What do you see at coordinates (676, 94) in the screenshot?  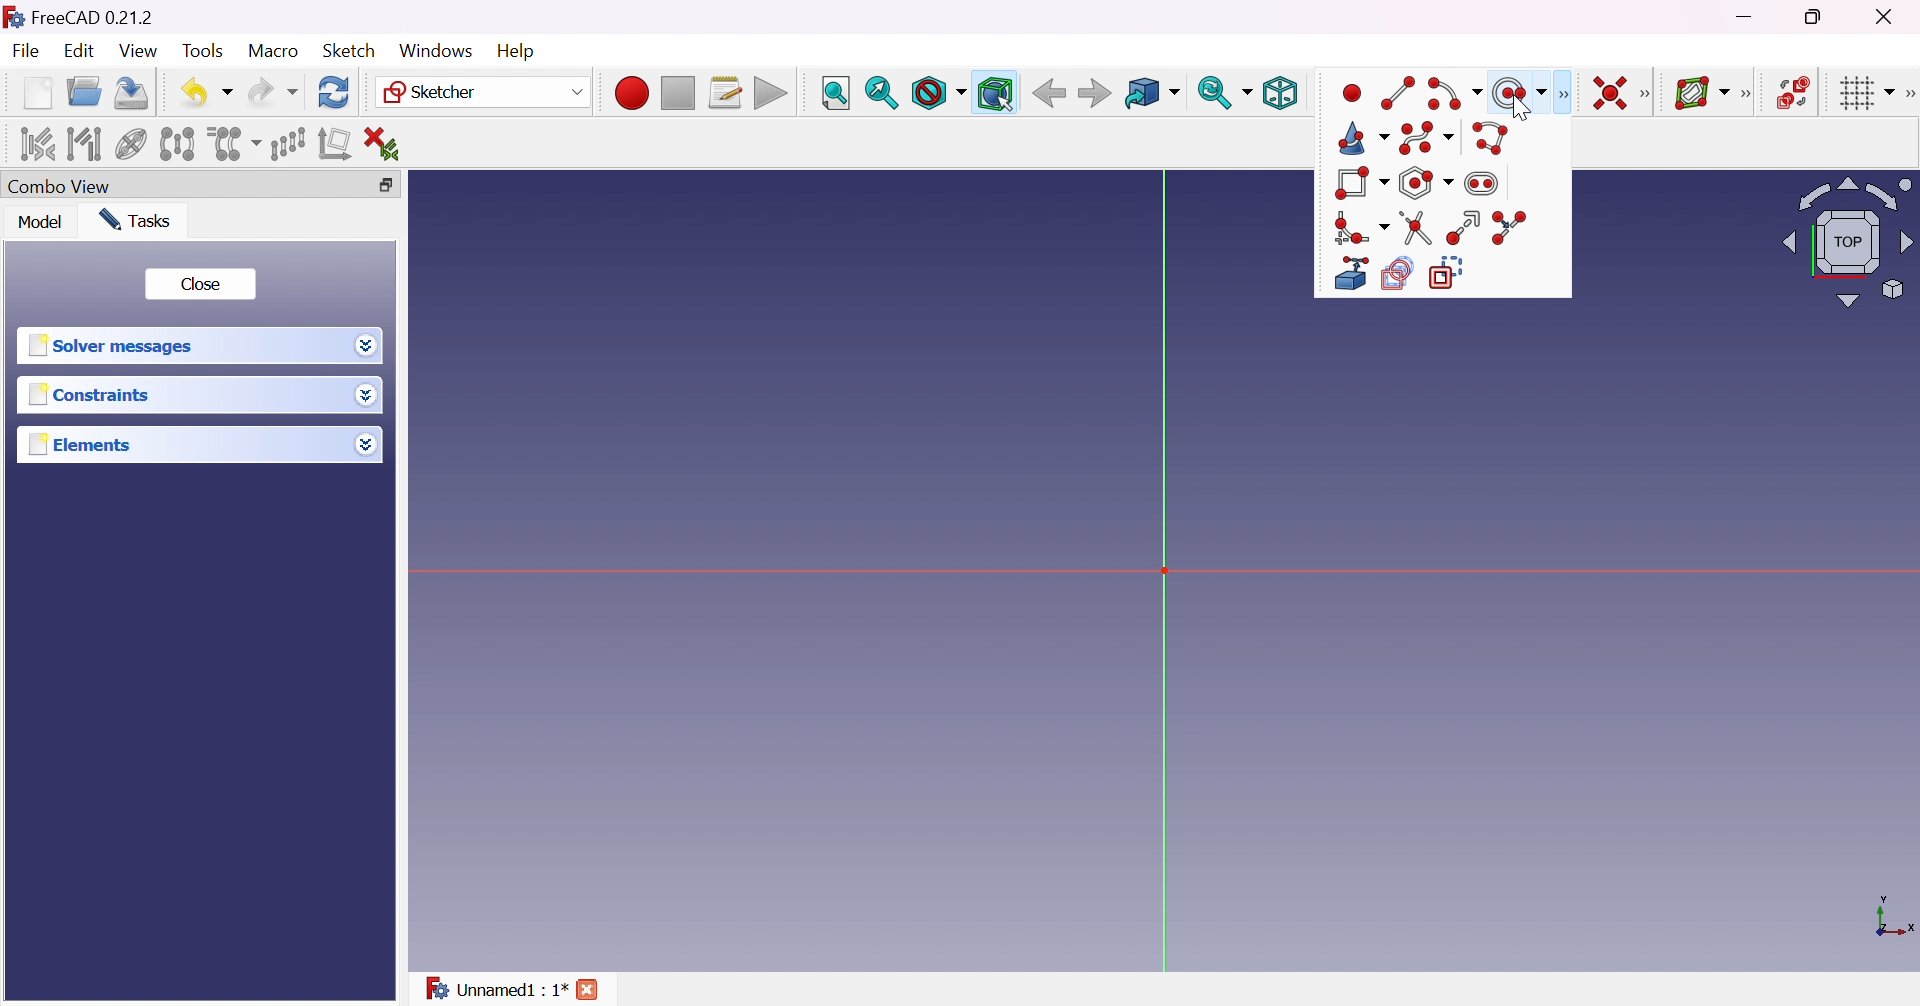 I see `Stop macro recording` at bounding box center [676, 94].